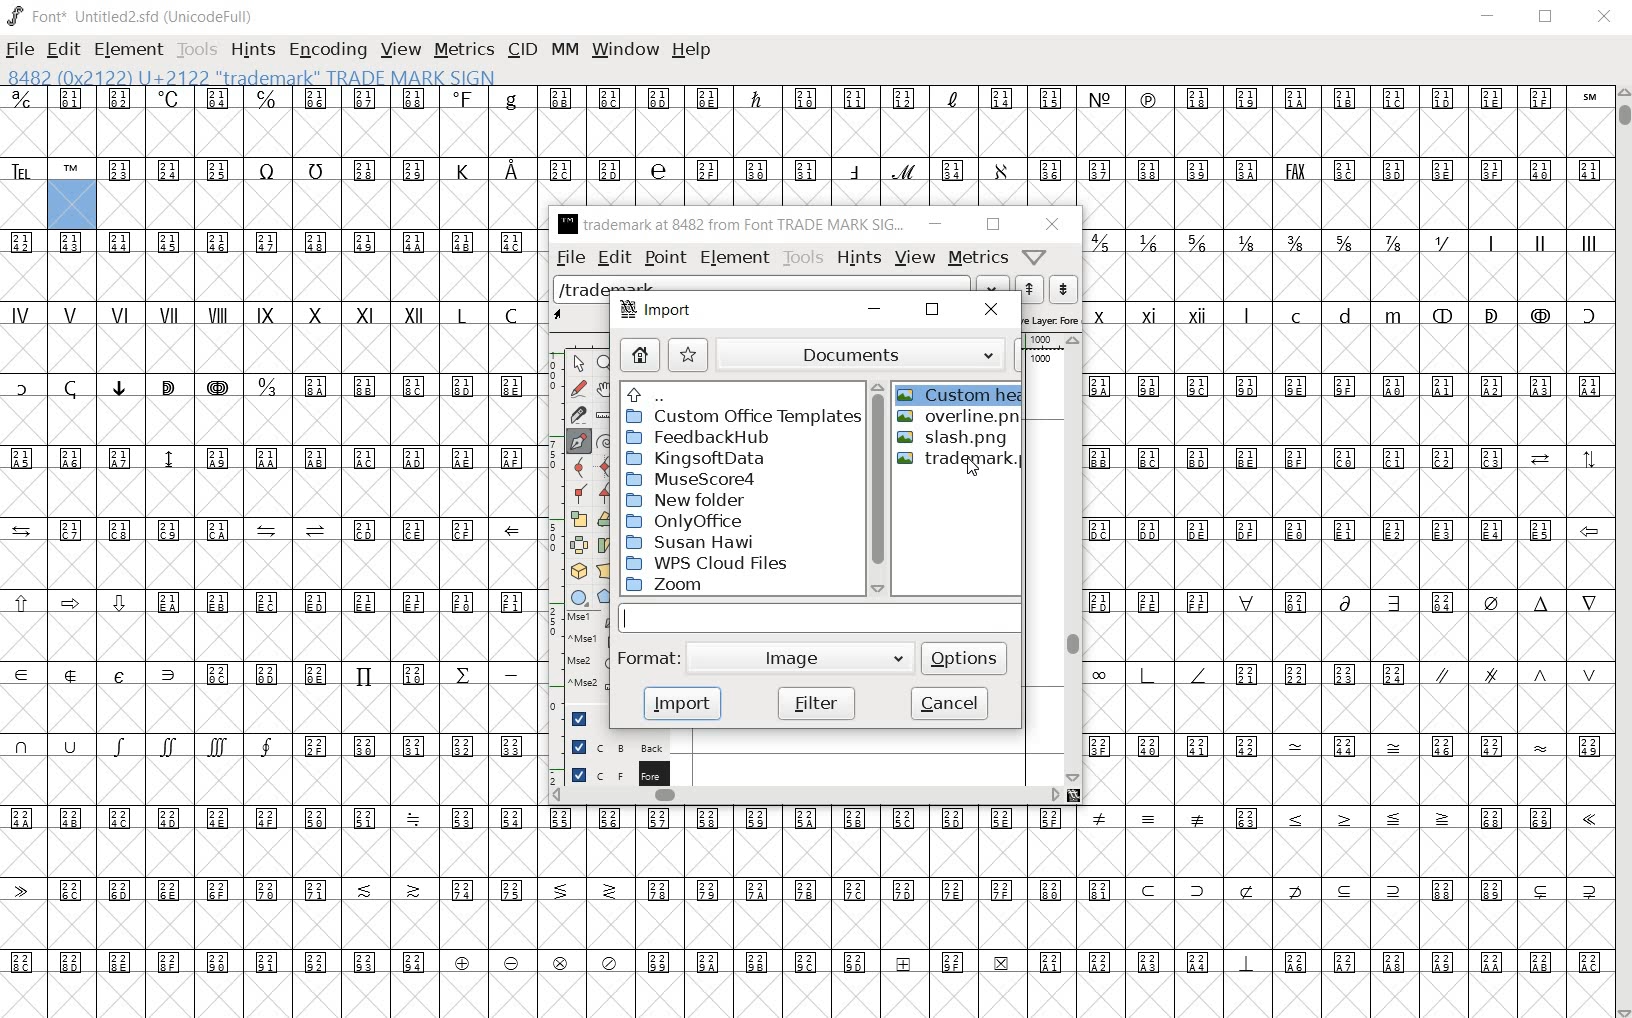 The height and width of the screenshot is (1018, 1632). What do you see at coordinates (249, 77) in the screenshot?
I see `8482 (0x2122) U+2122 "trademark" Trade Mark Sign` at bounding box center [249, 77].